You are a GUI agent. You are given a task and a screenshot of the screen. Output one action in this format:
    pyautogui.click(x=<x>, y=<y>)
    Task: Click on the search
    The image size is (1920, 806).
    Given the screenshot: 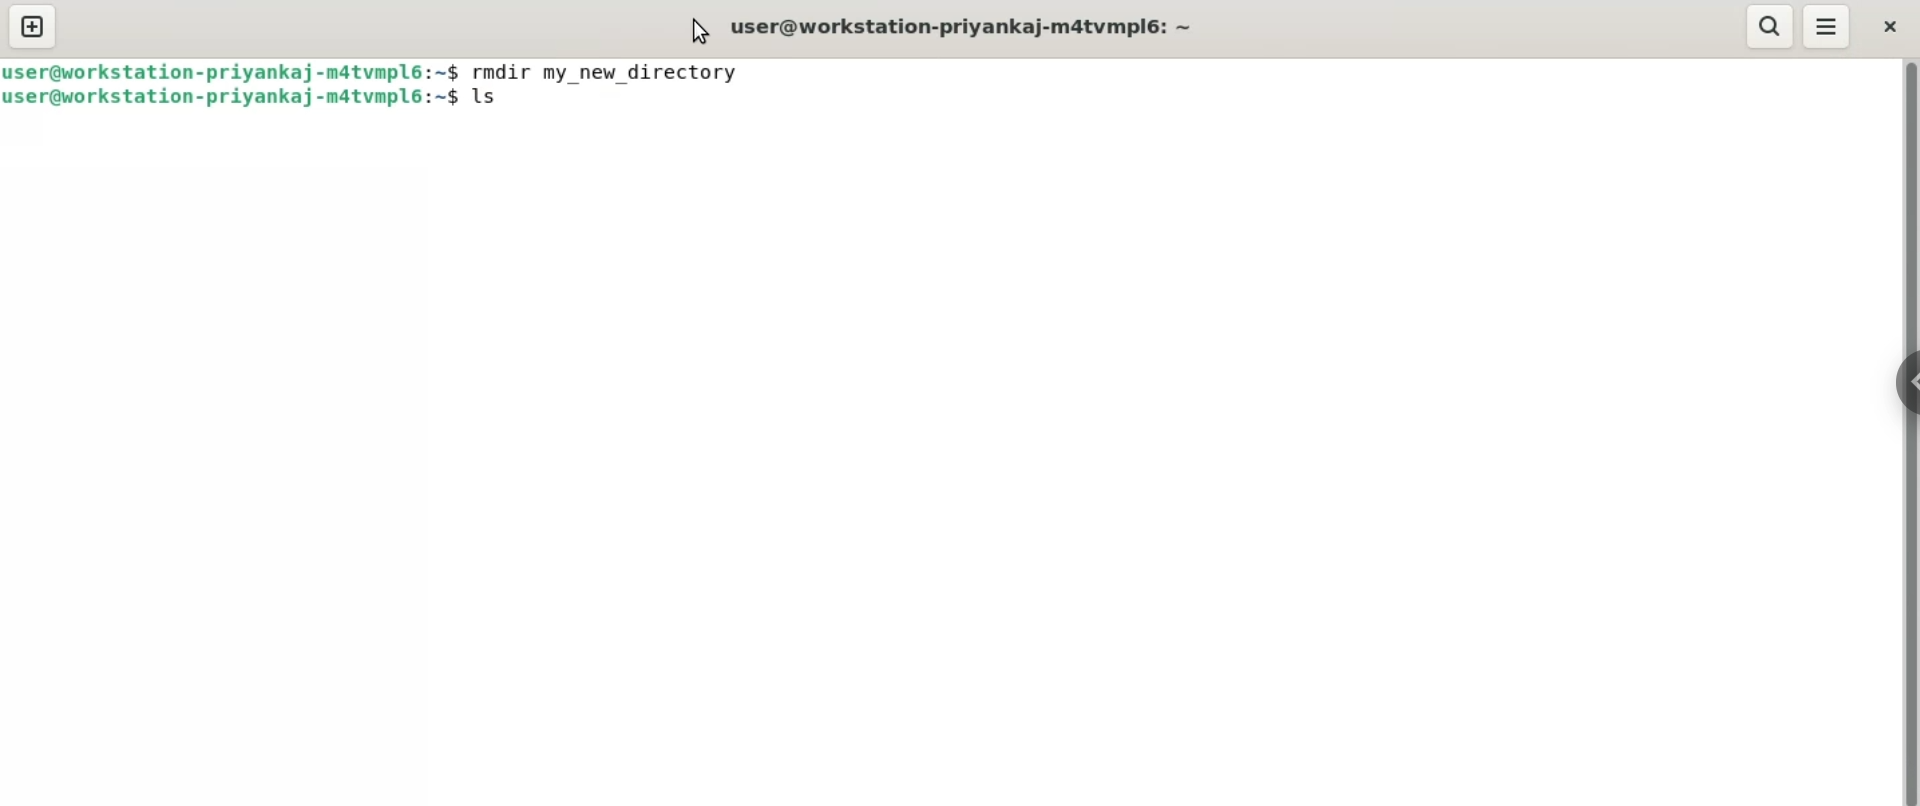 What is the action you would take?
    pyautogui.click(x=1768, y=26)
    